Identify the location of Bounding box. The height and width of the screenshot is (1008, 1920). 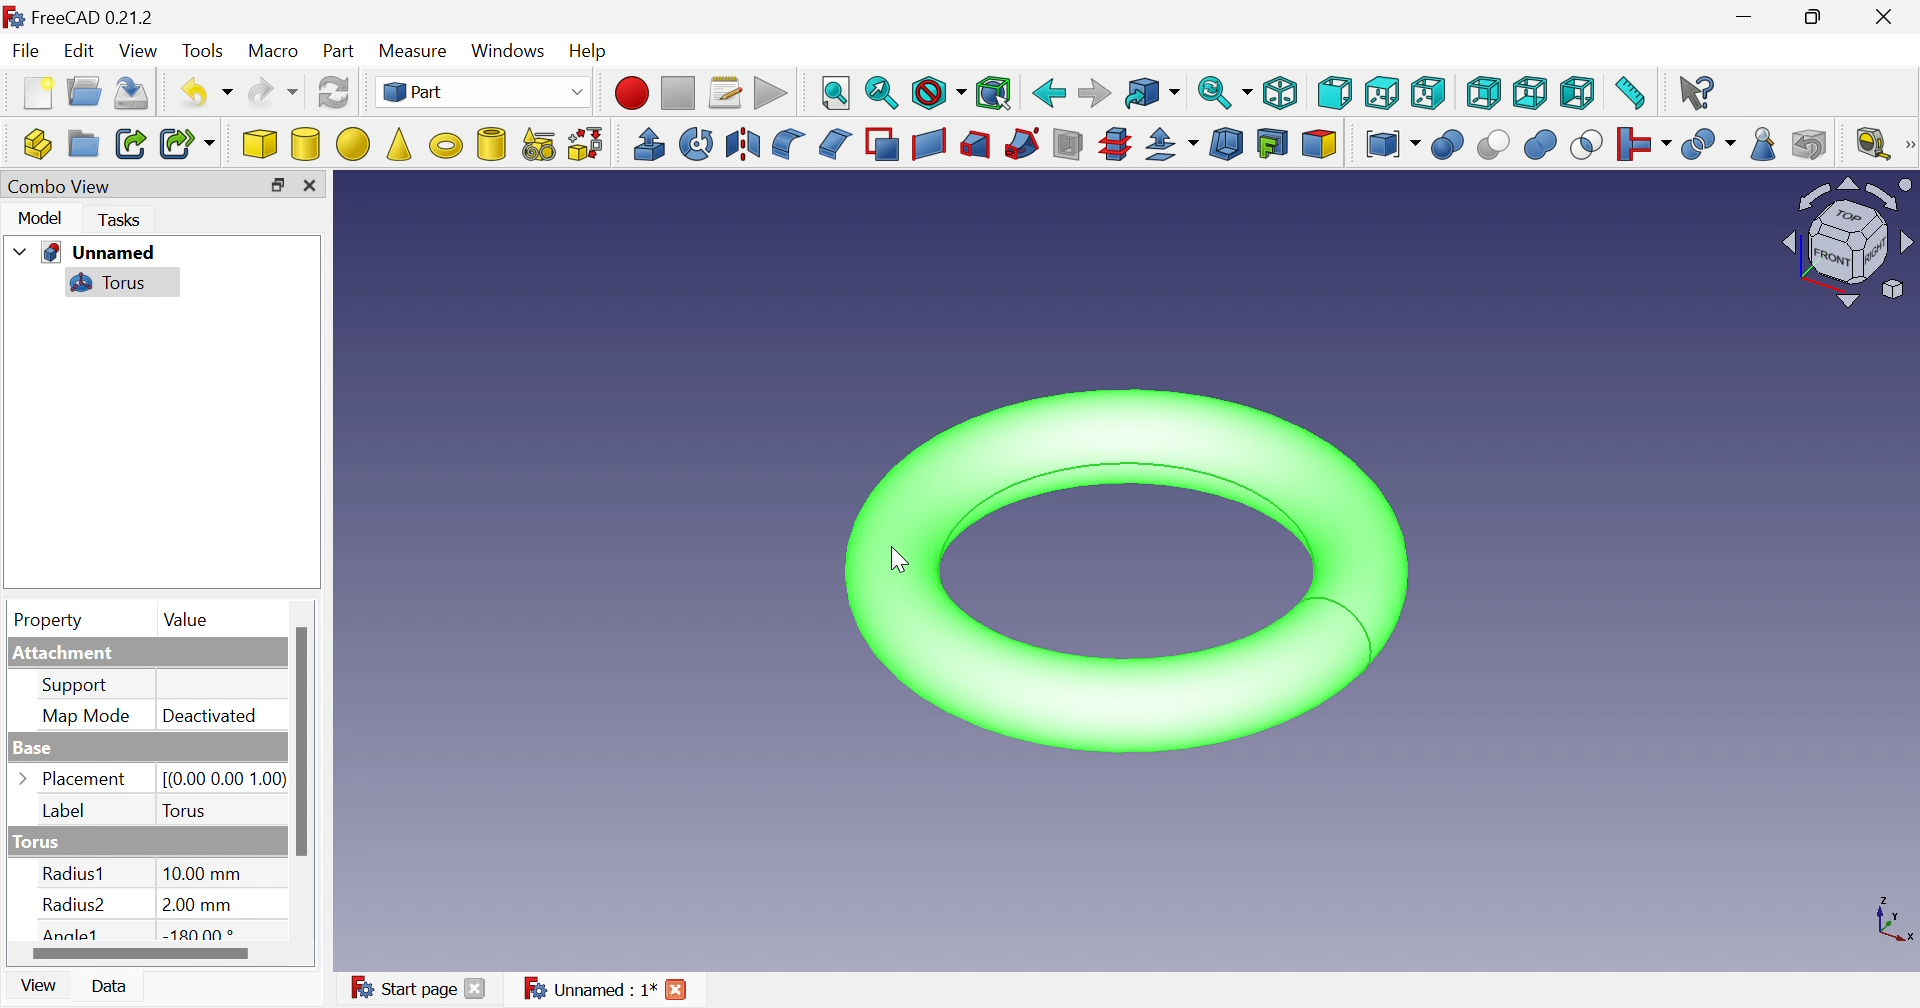
(993, 94).